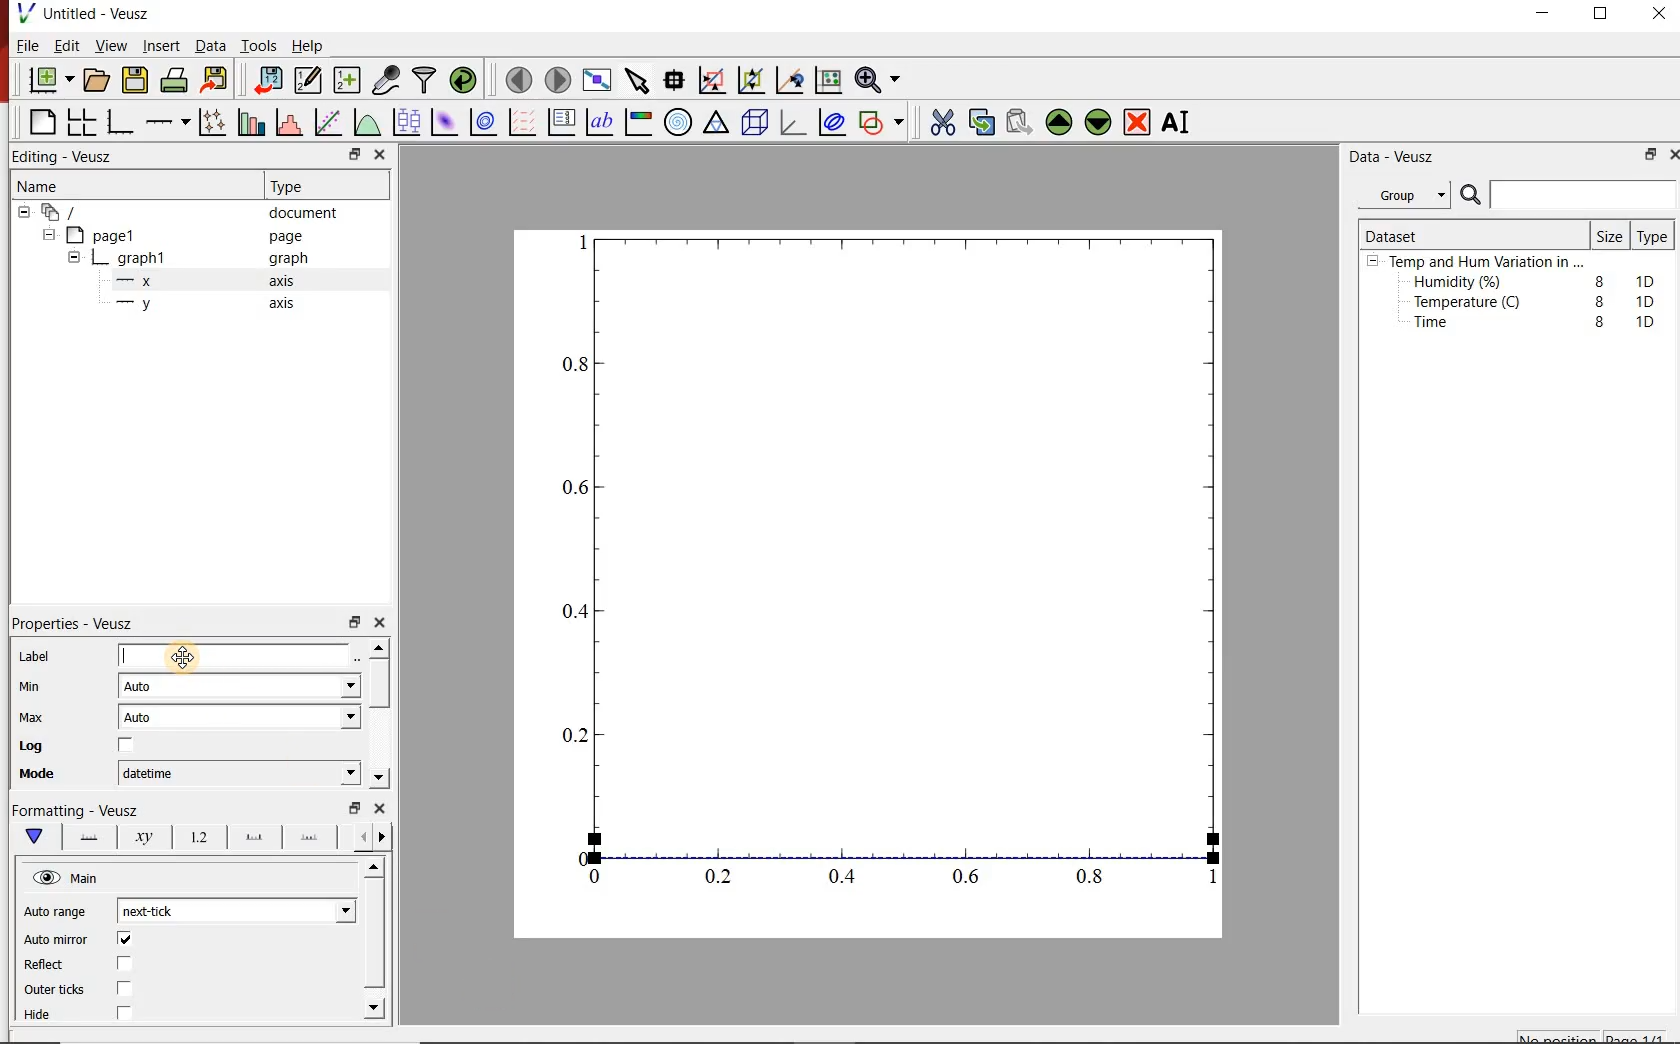  What do you see at coordinates (361, 655) in the screenshot?
I see `Edit text` at bounding box center [361, 655].